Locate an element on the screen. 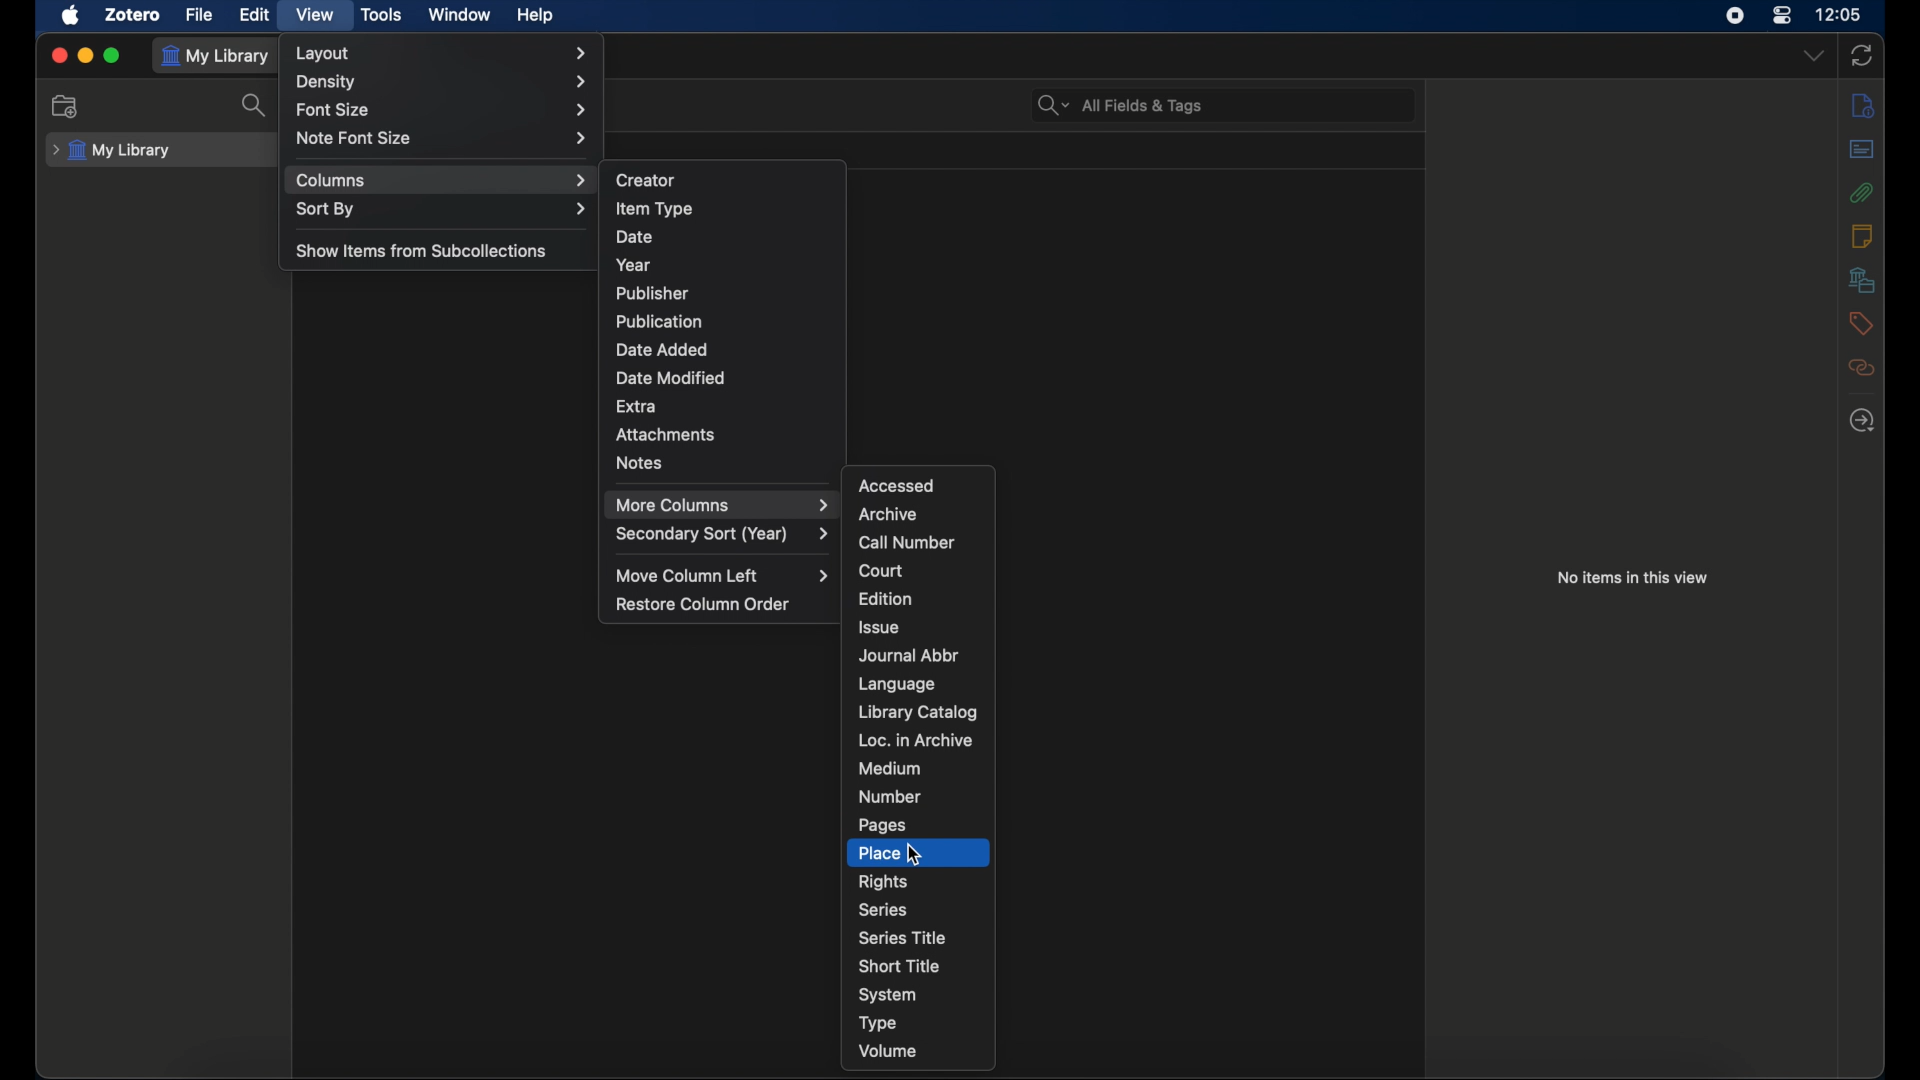 The width and height of the screenshot is (1920, 1080). view is located at coordinates (317, 15).